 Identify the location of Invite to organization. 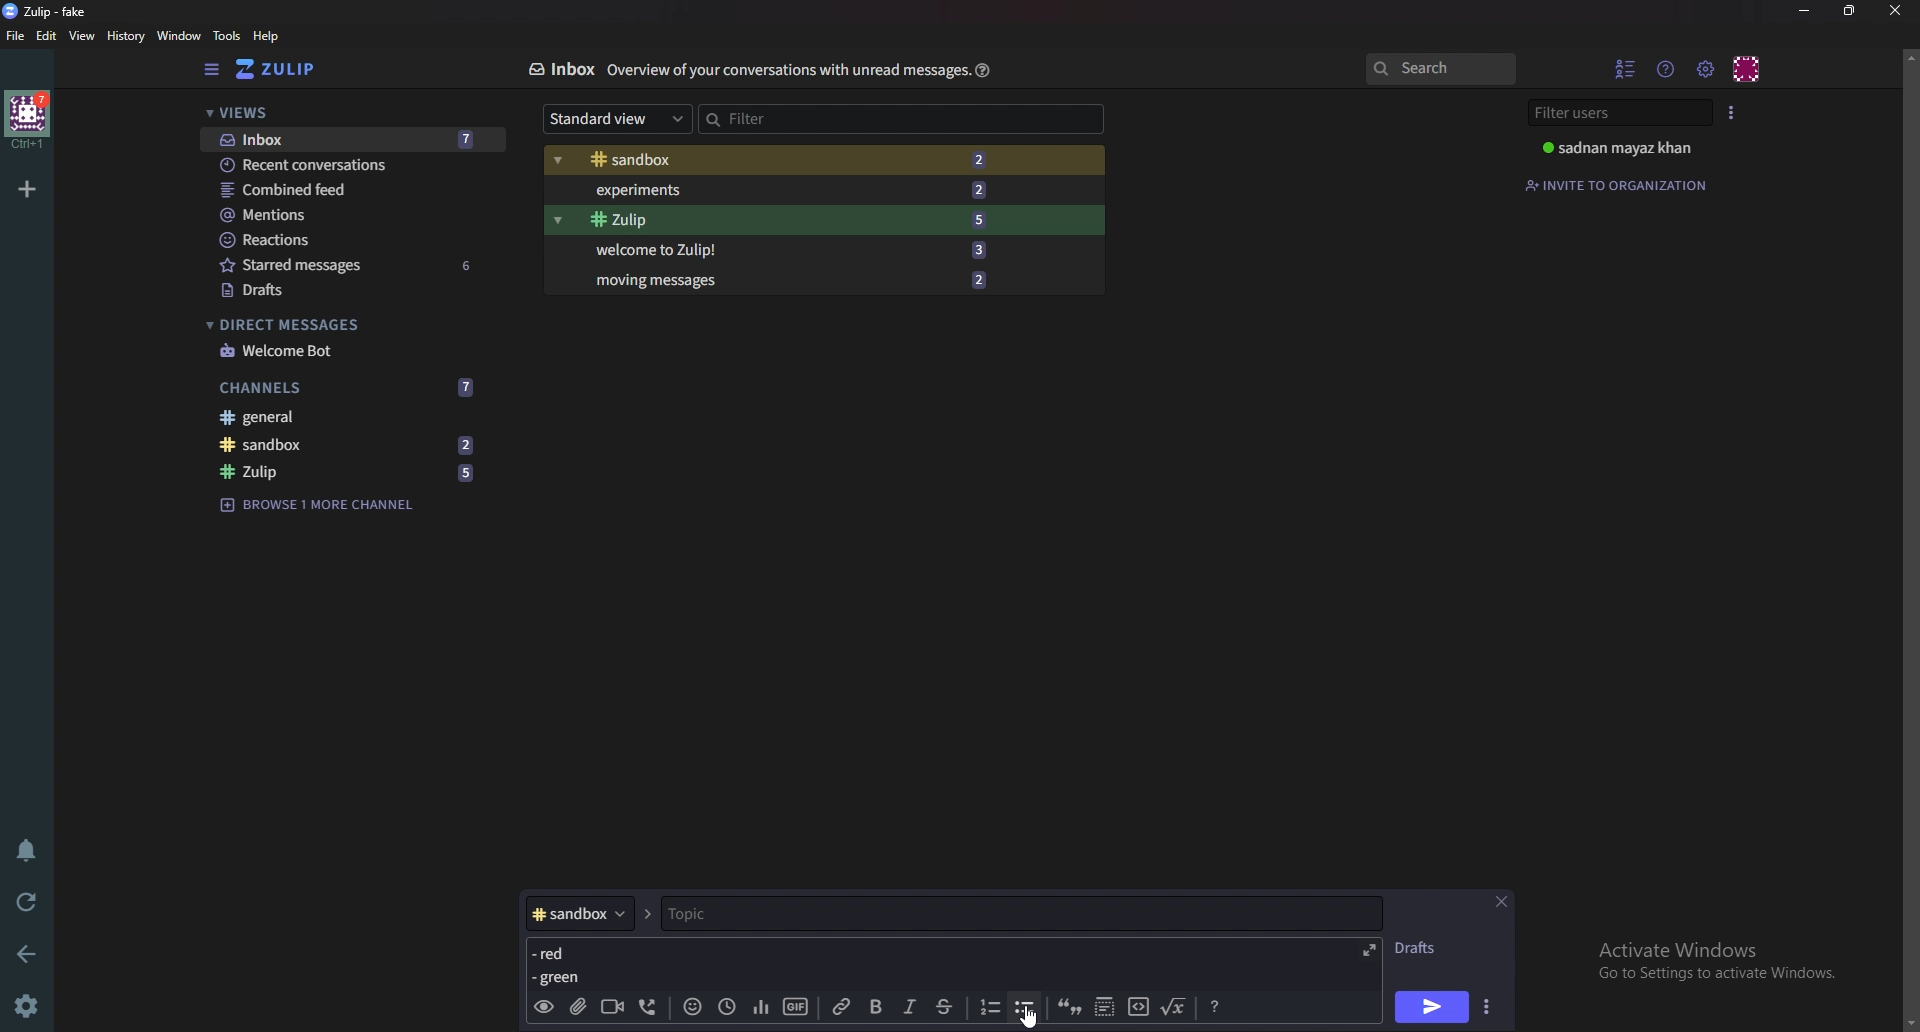
(1619, 185).